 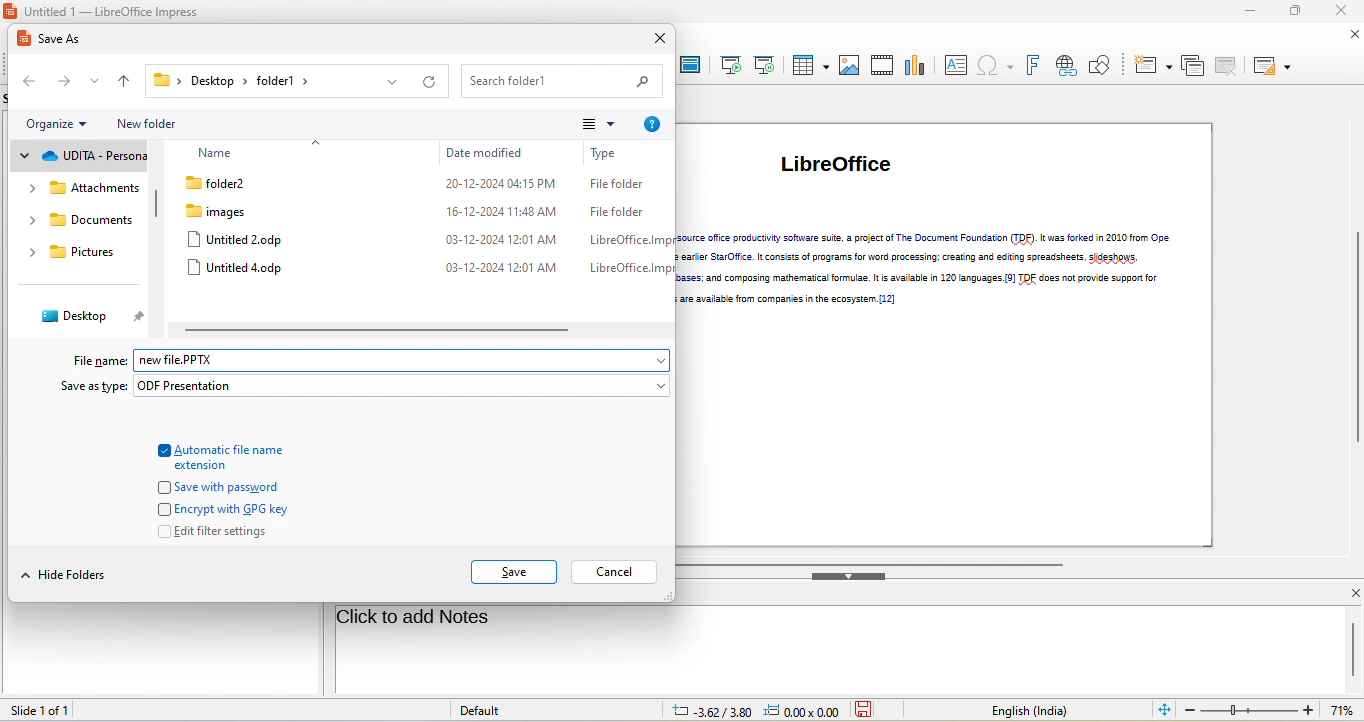 What do you see at coordinates (413, 619) in the screenshot?
I see `click to add notes` at bounding box center [413, 619].